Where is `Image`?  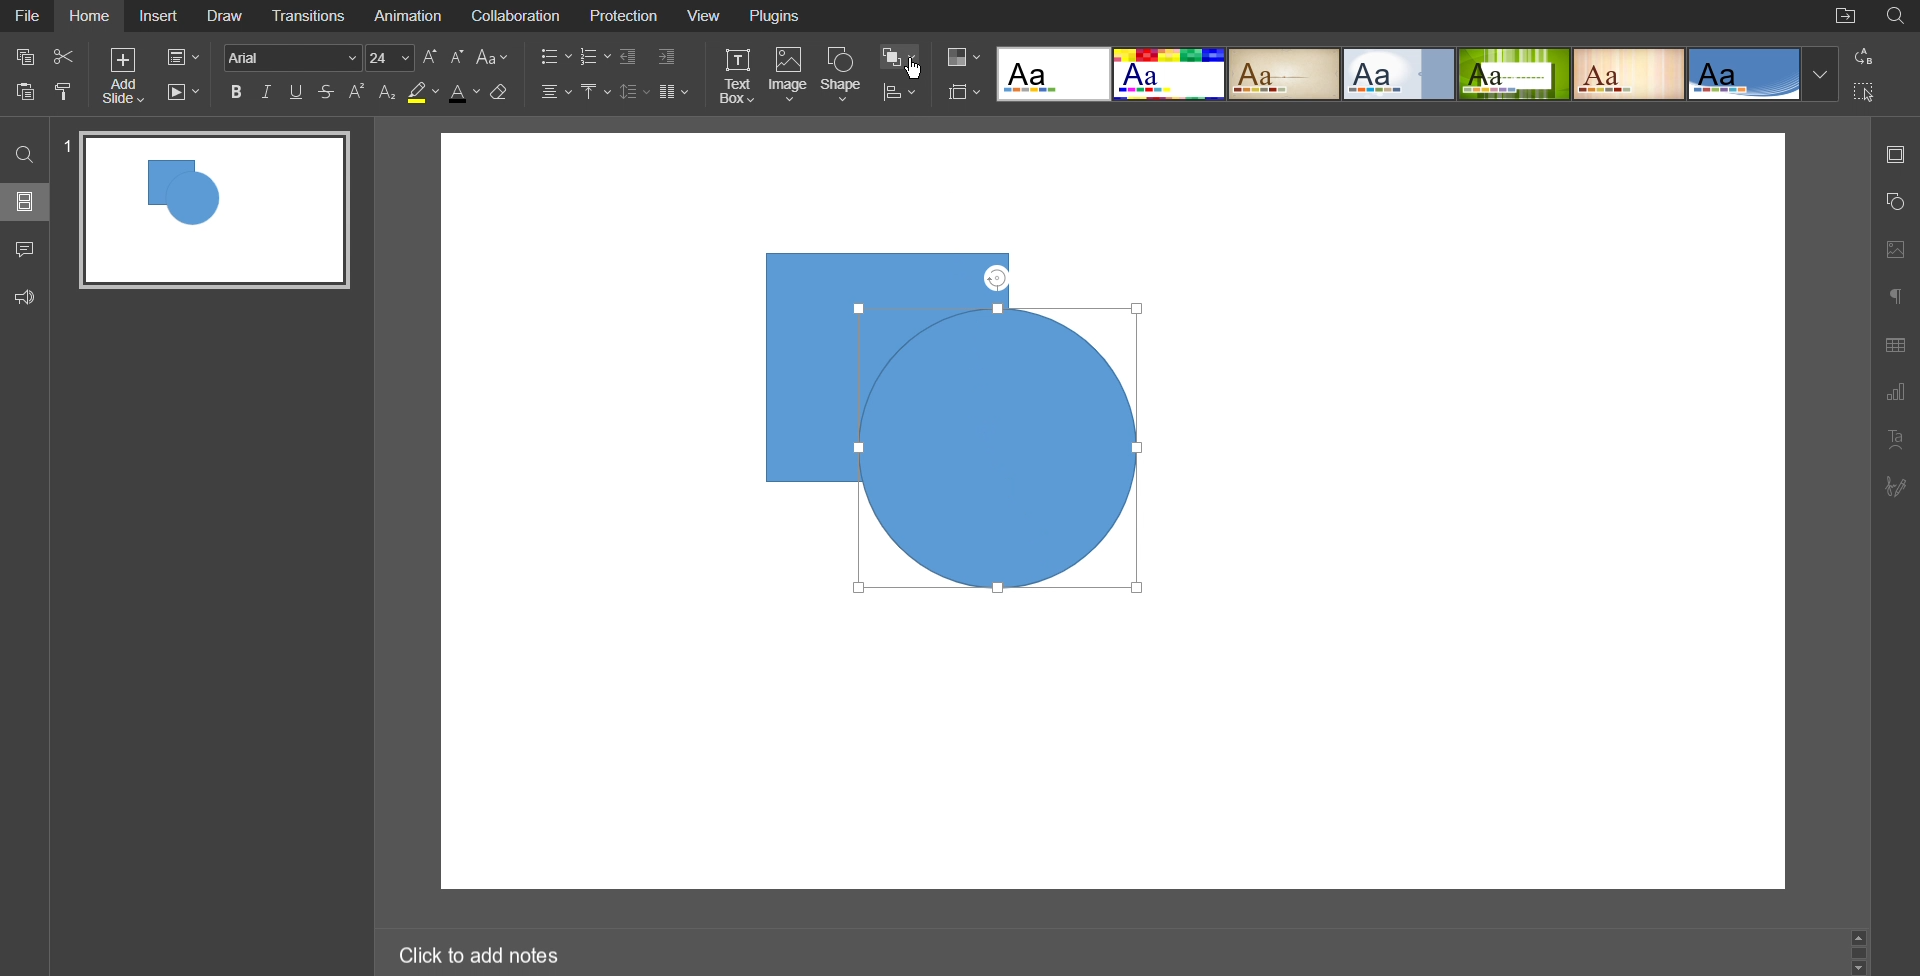
Image is located at coordinates (788, 77).